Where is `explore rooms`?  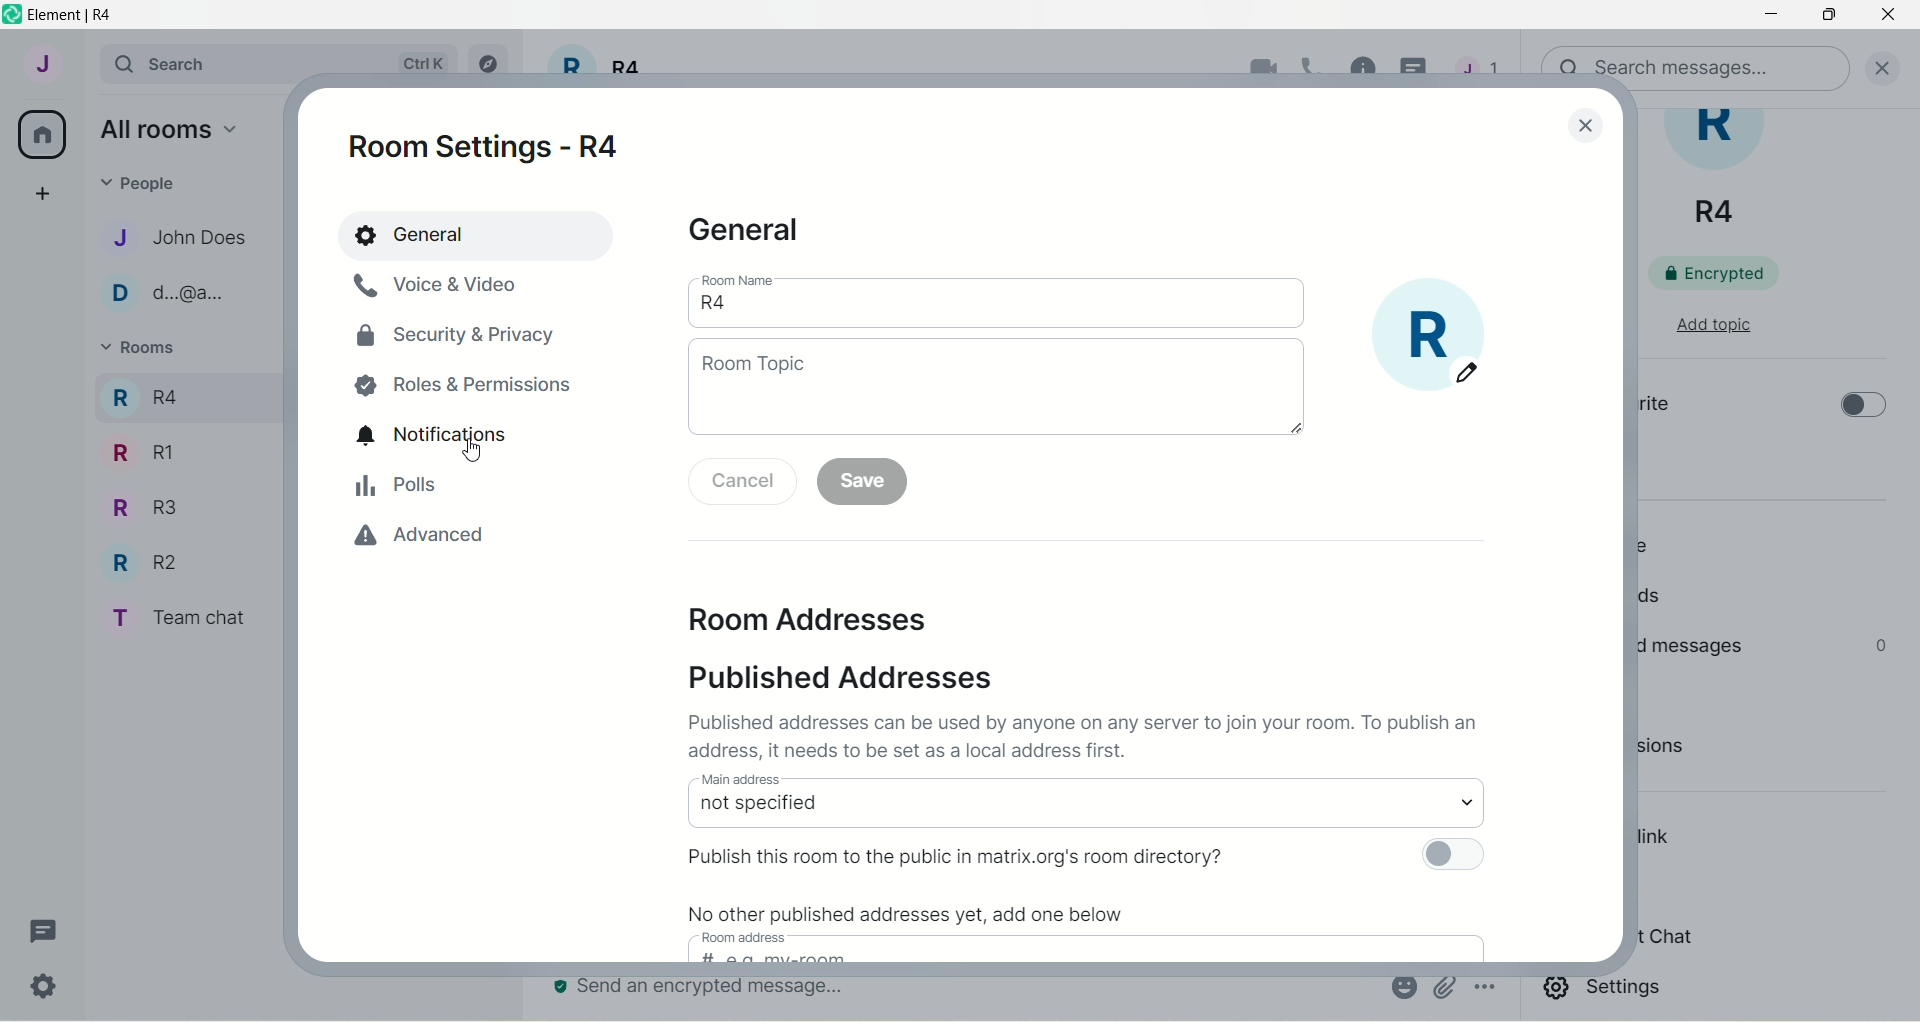
explore rooms is located at coordinates (491, 65).